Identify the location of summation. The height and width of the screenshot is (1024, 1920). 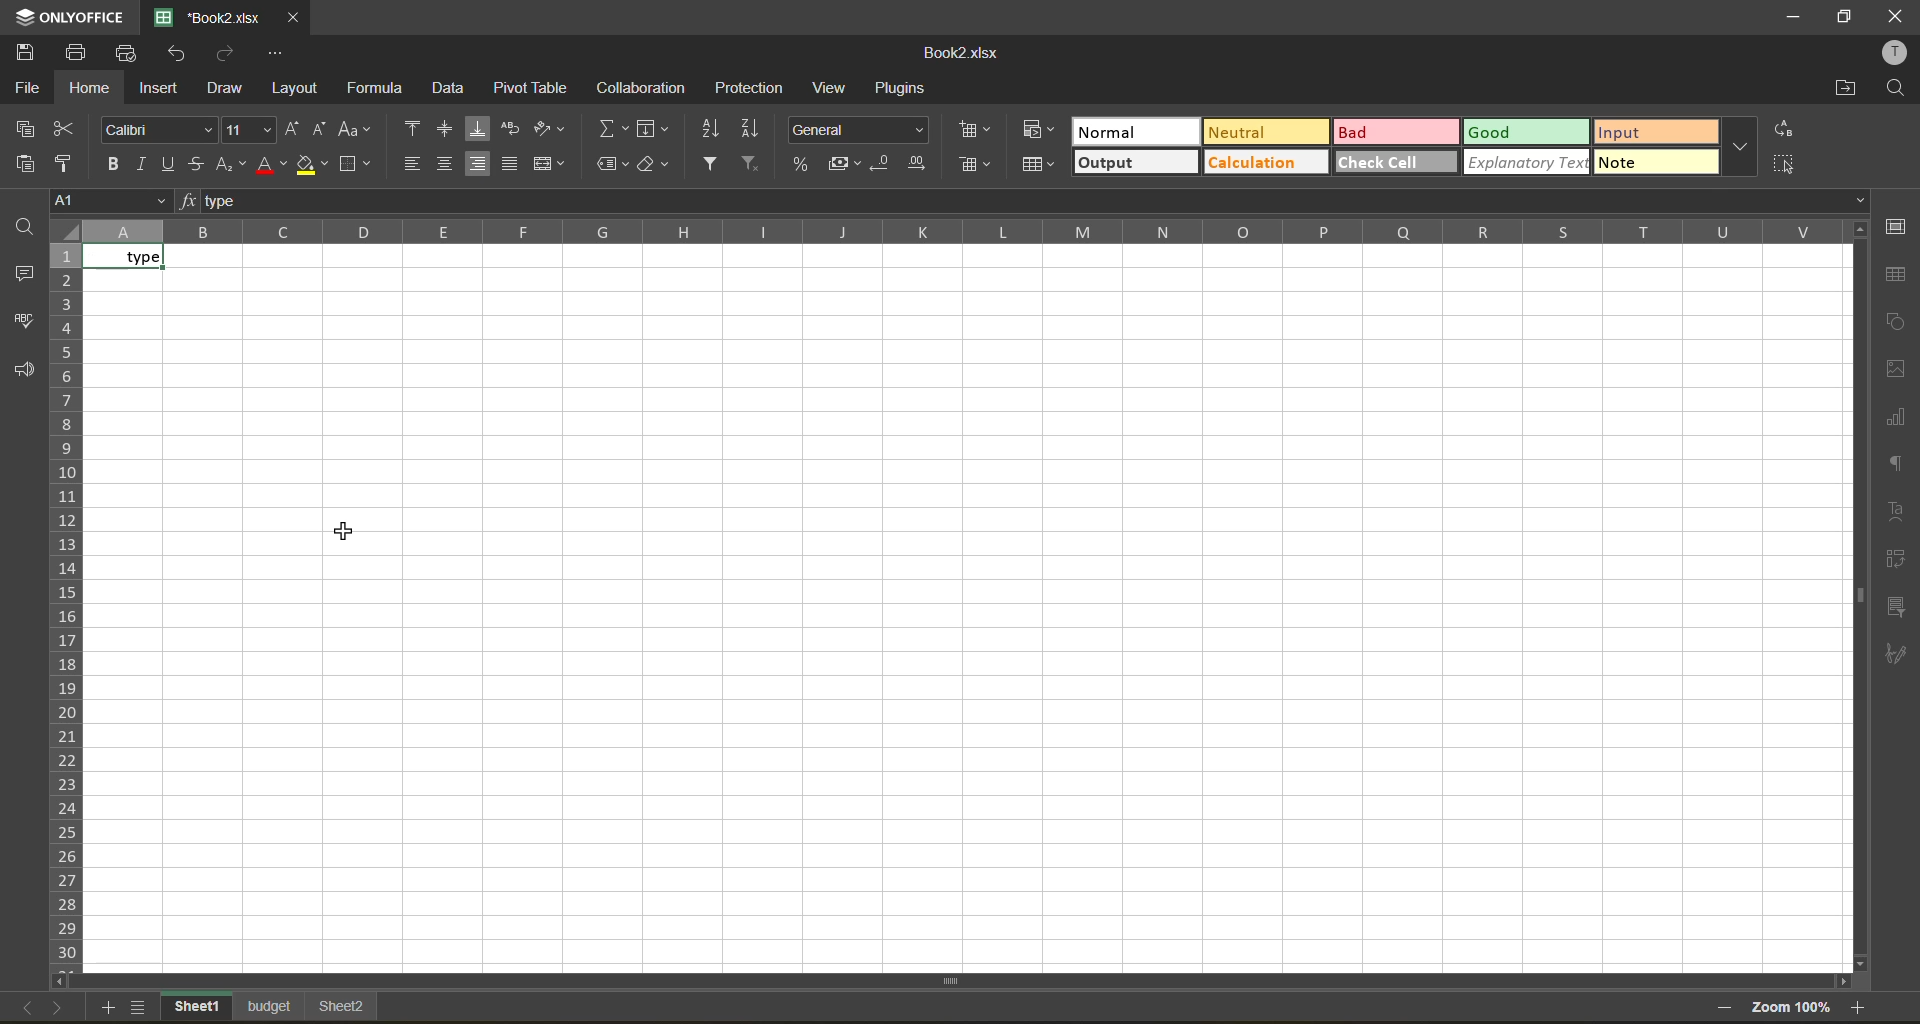
(611, 127).